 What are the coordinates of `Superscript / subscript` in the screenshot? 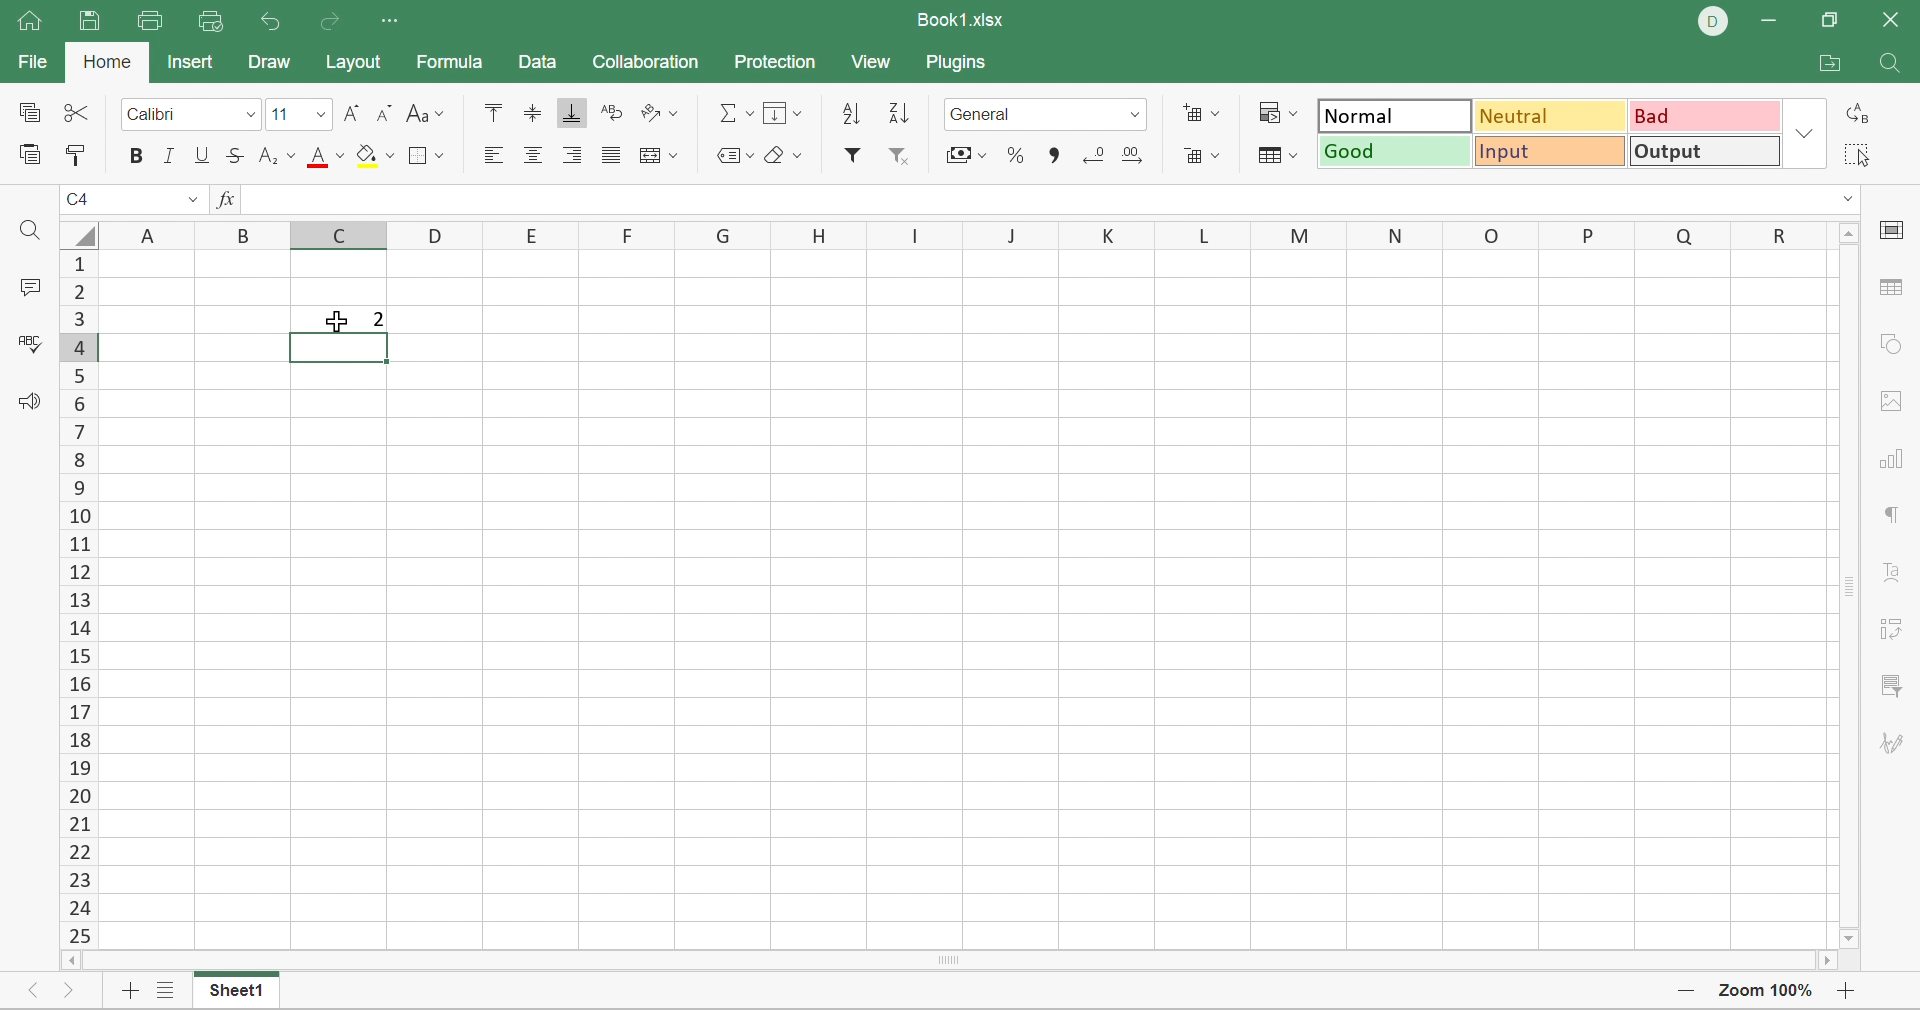 It's located at (275, 157).